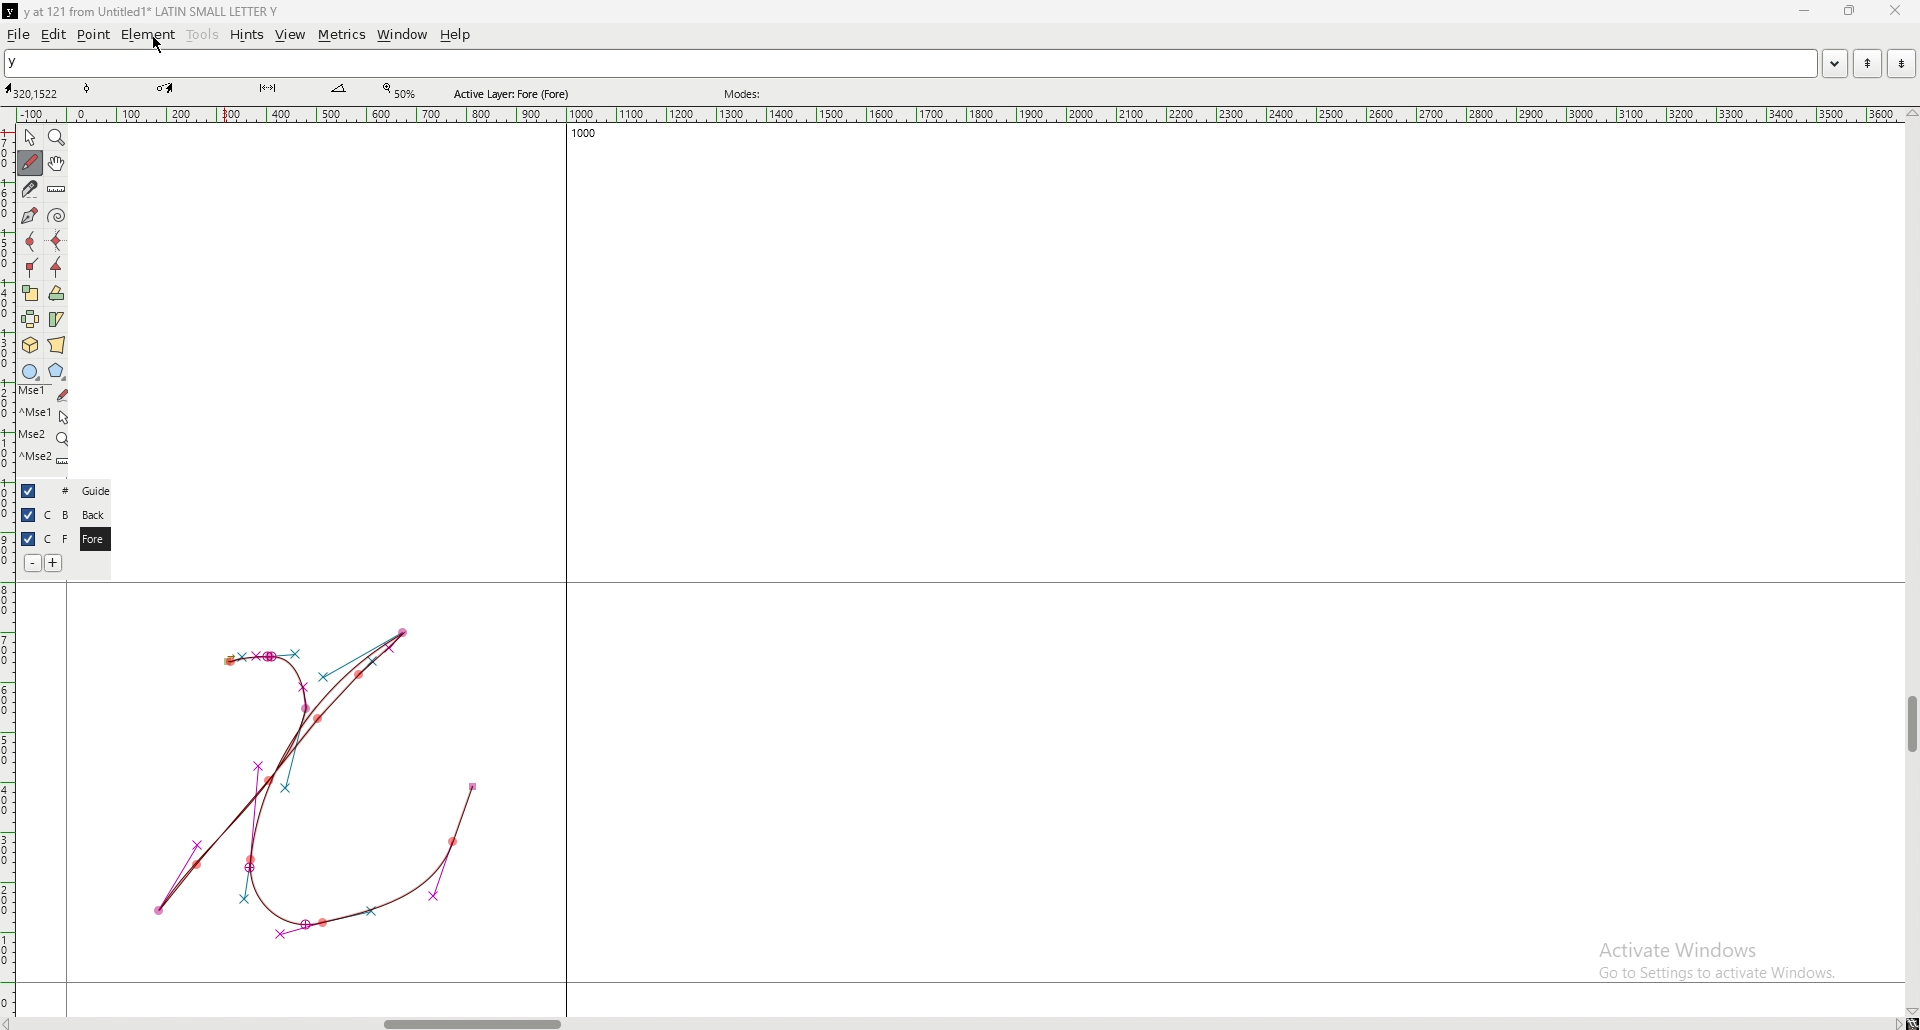 Image resolution: width=1920 pixels, height=1030 pixels. What do you see at coordinates (160, 45) in the screenshot?
I see `cursor` at bounding box center [160, 45].